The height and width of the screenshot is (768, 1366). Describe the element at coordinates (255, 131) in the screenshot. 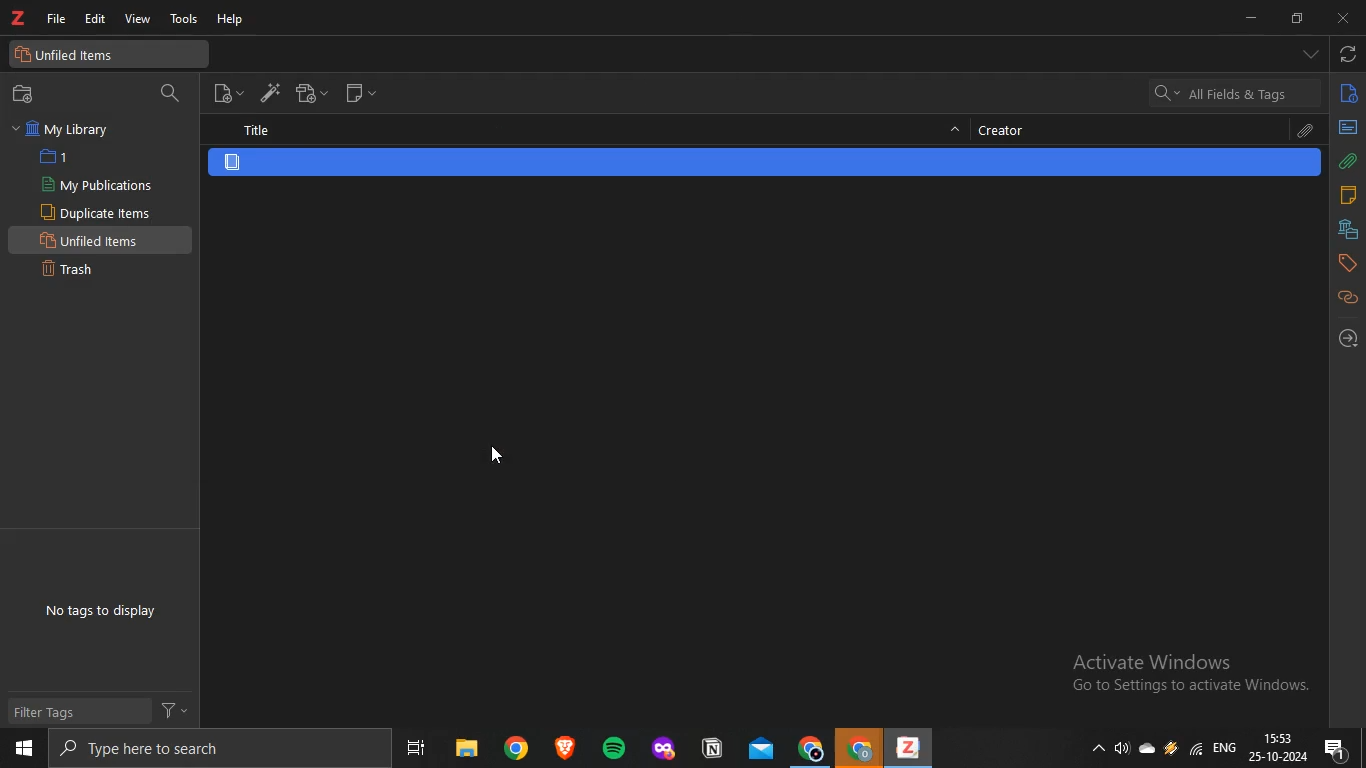

I see `title` at that location.